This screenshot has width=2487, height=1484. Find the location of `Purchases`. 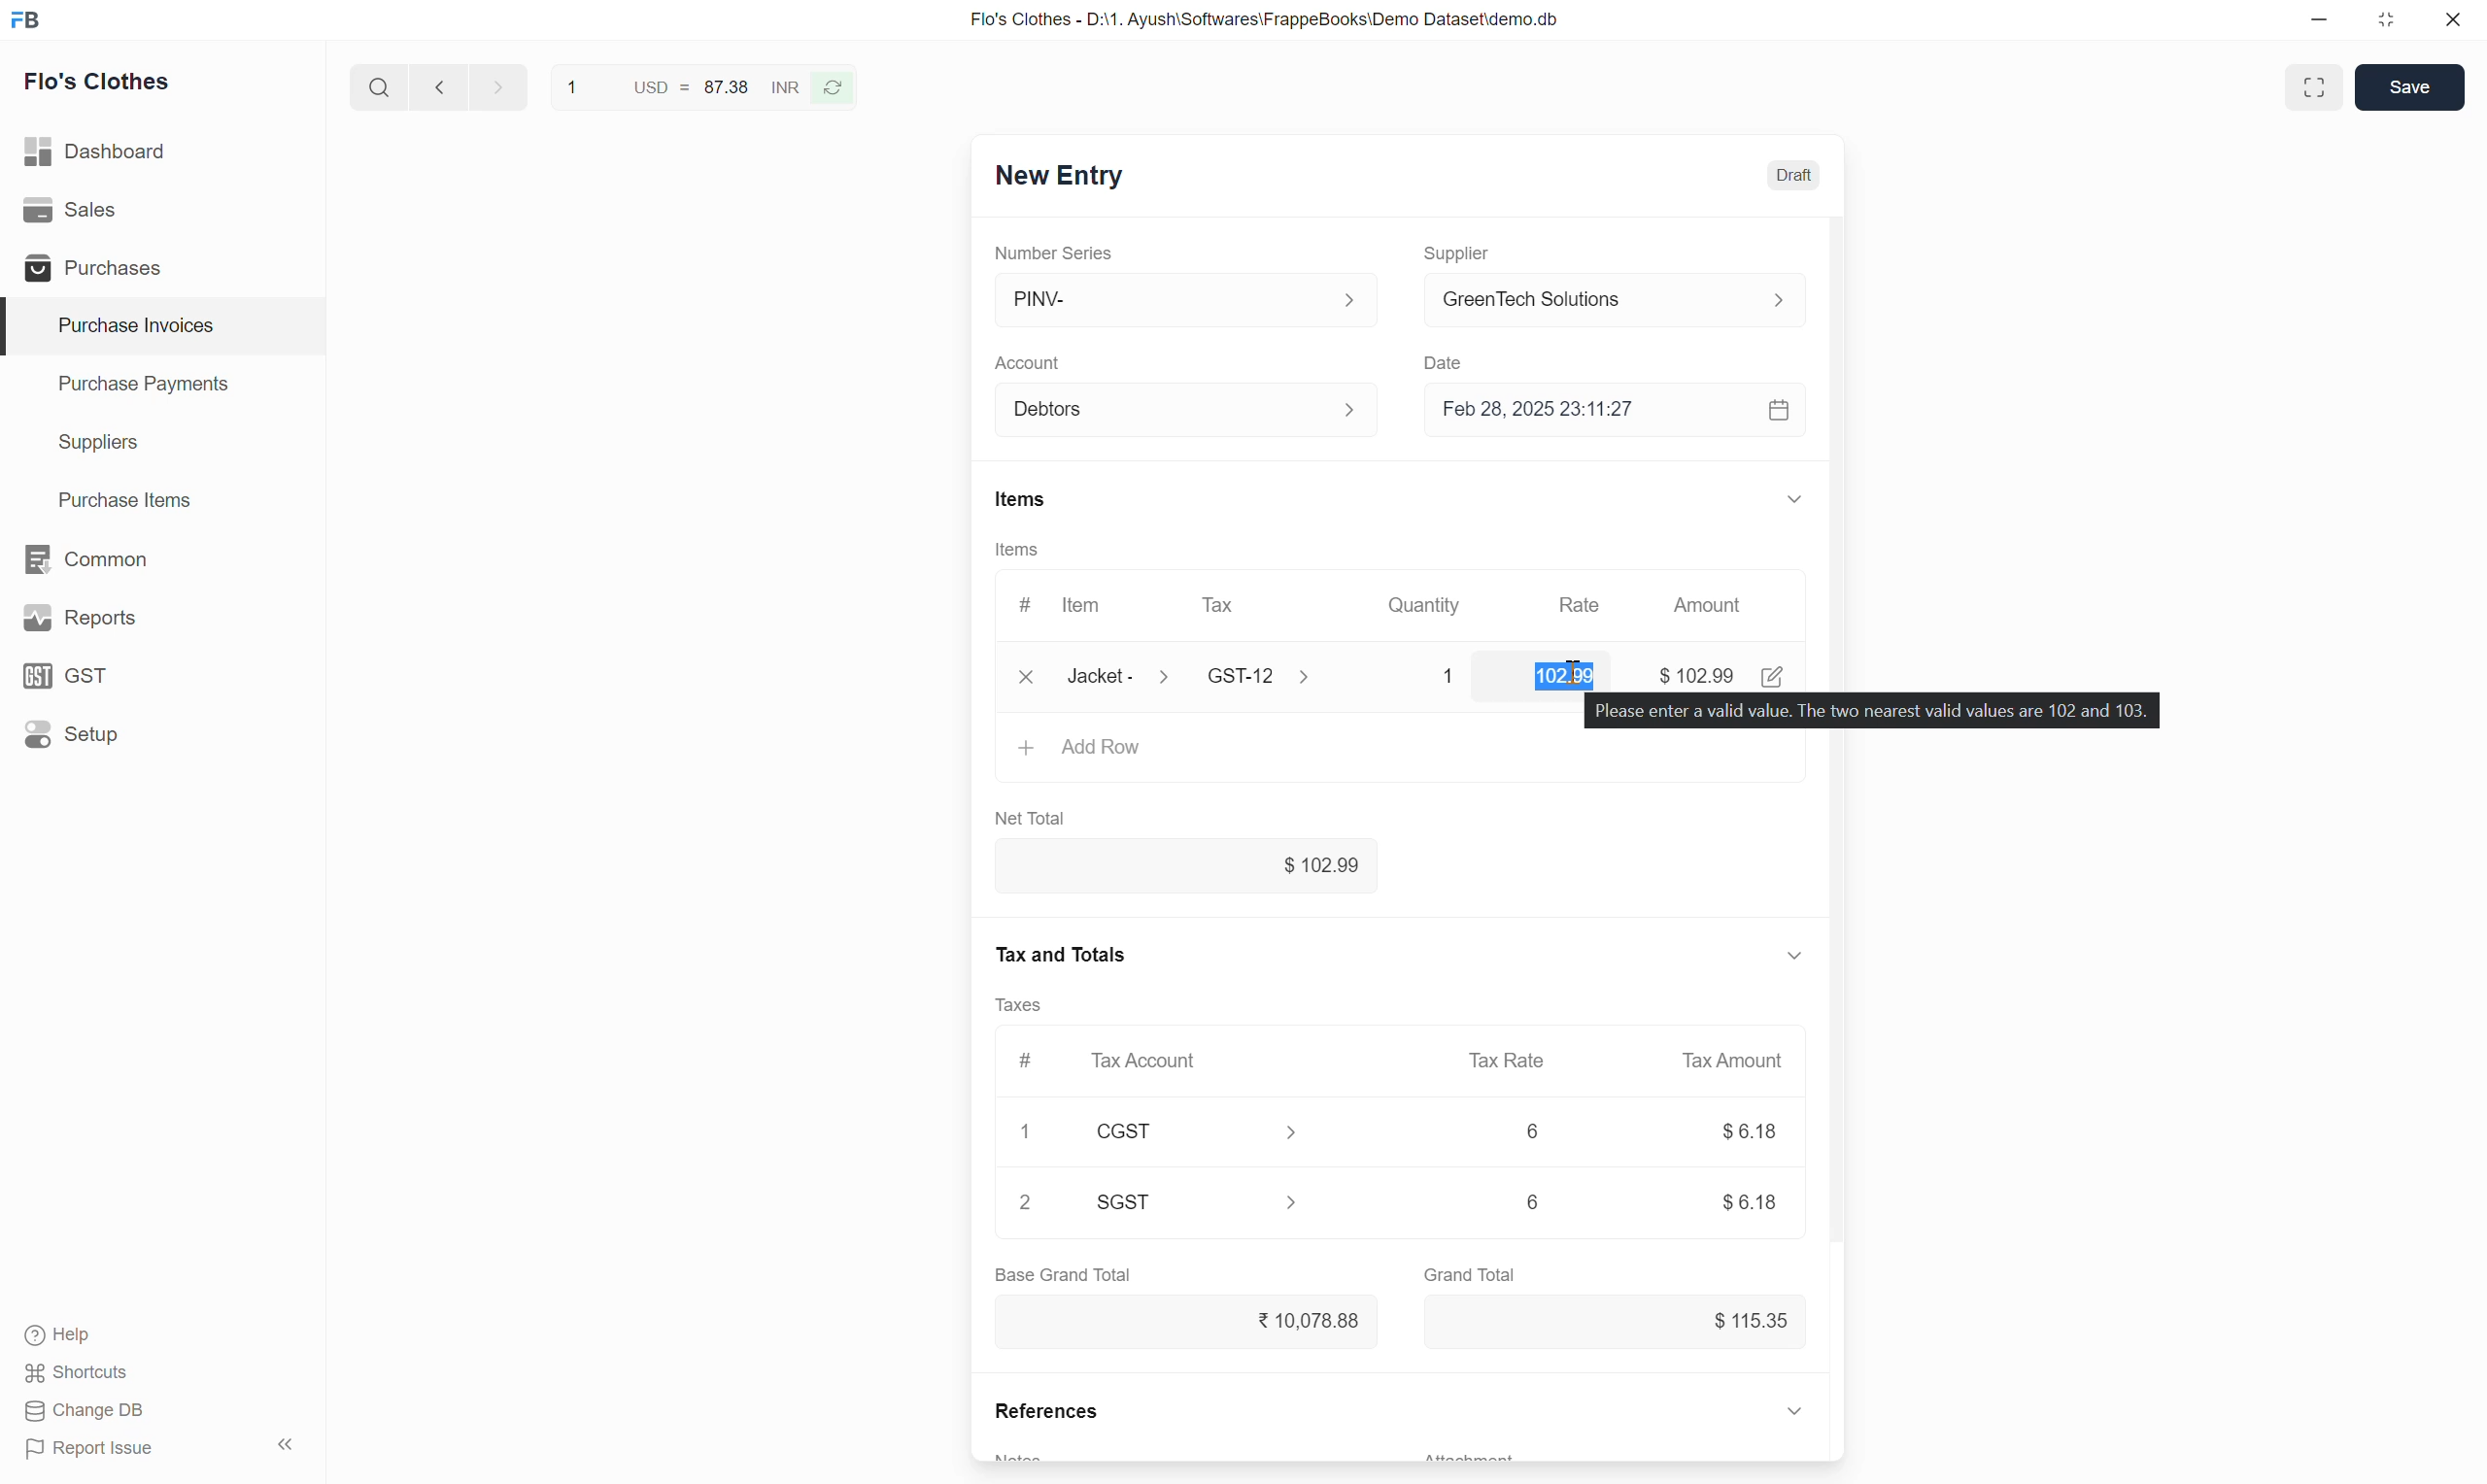

Purchases is located at coordinates (161, 266).